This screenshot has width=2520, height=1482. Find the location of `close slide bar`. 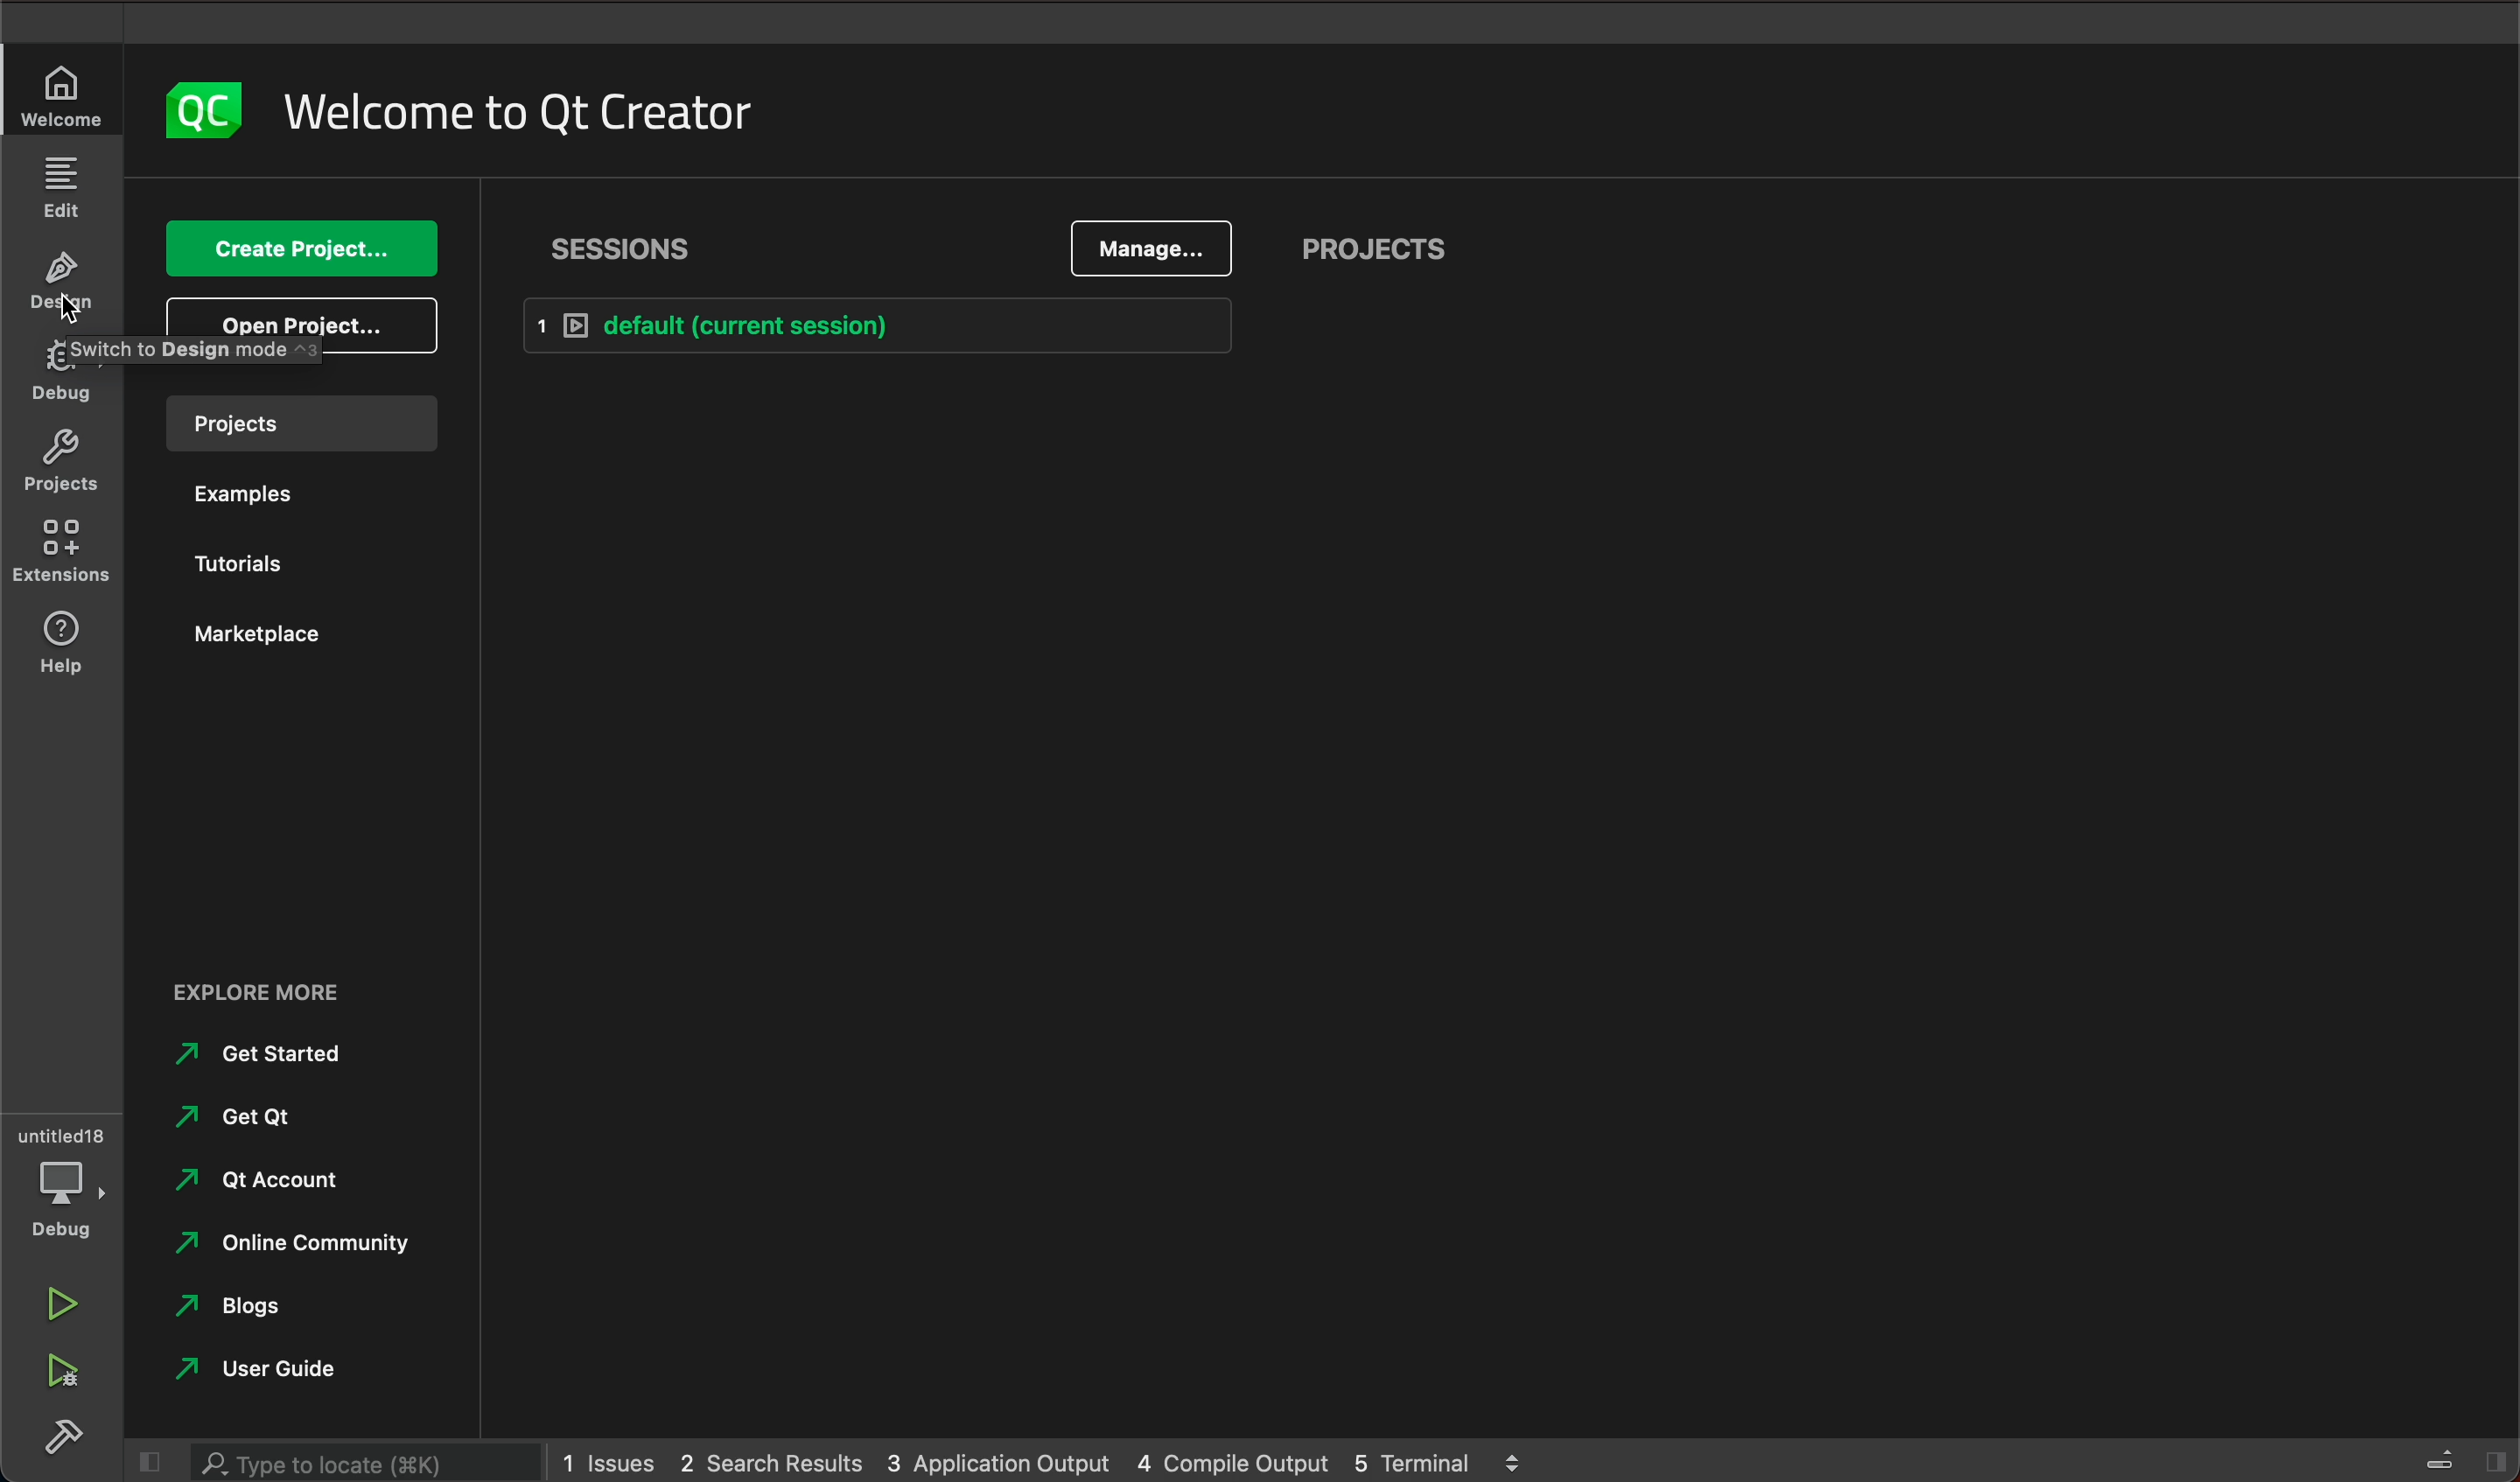

close slide bar is located at coordinates (149, 1458).